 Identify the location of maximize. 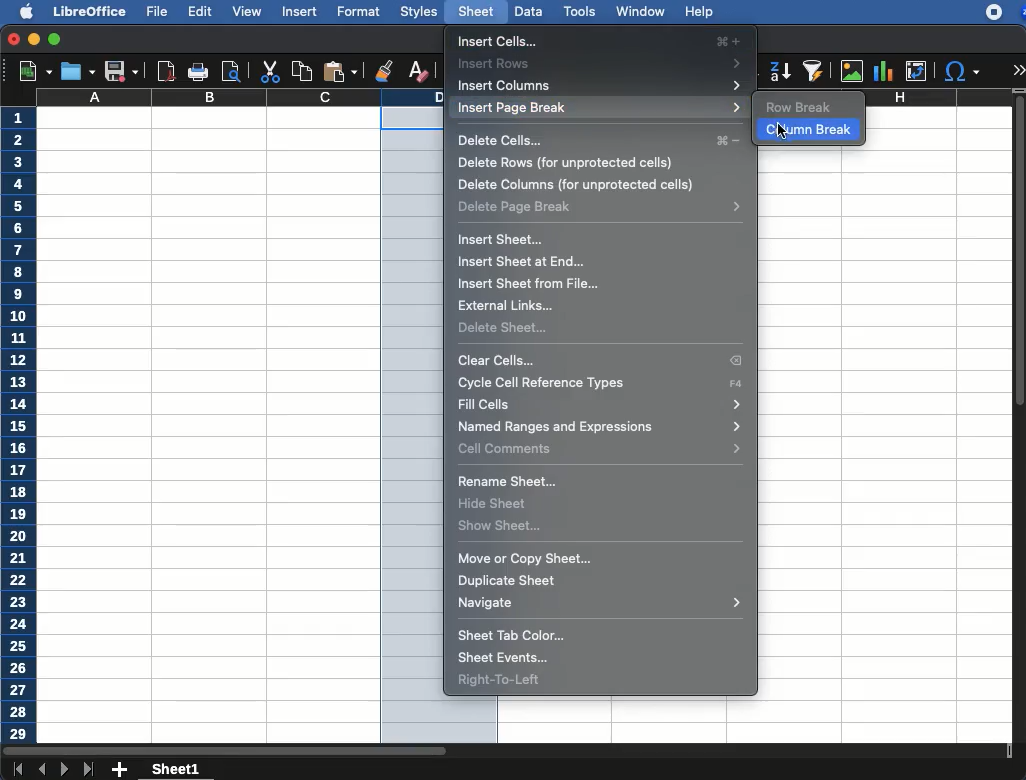
(56, 40).